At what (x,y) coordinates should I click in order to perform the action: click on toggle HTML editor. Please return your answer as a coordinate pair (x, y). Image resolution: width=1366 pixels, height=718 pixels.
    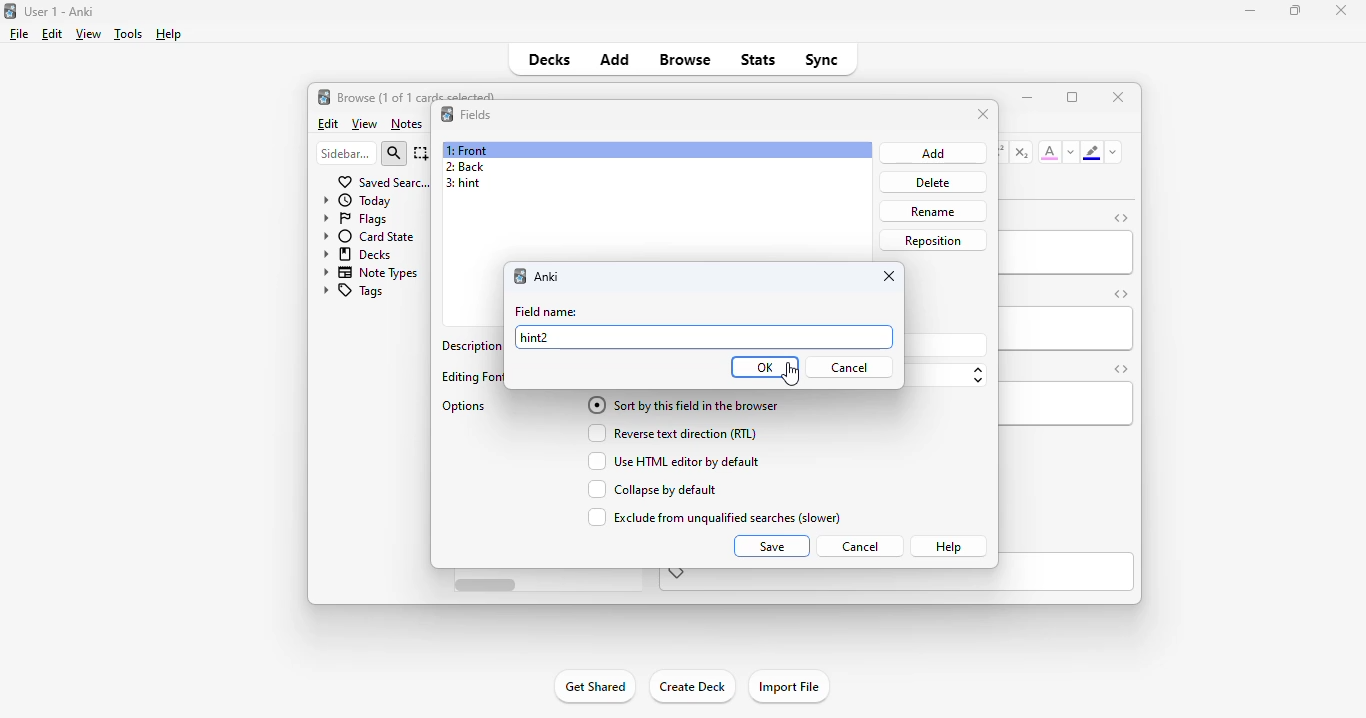
    Looking at the image, I should click on (1121, 293).